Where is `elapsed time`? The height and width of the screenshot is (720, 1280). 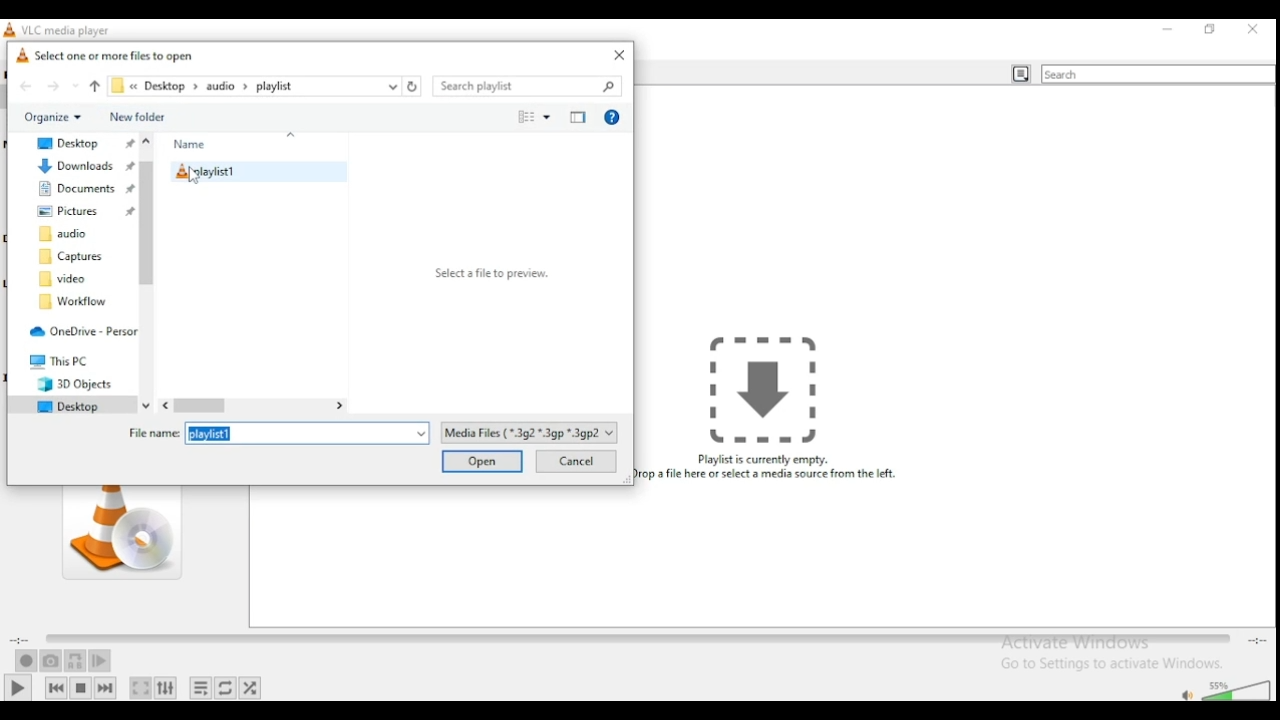
elapsed time is located at coordinates (18, 640).